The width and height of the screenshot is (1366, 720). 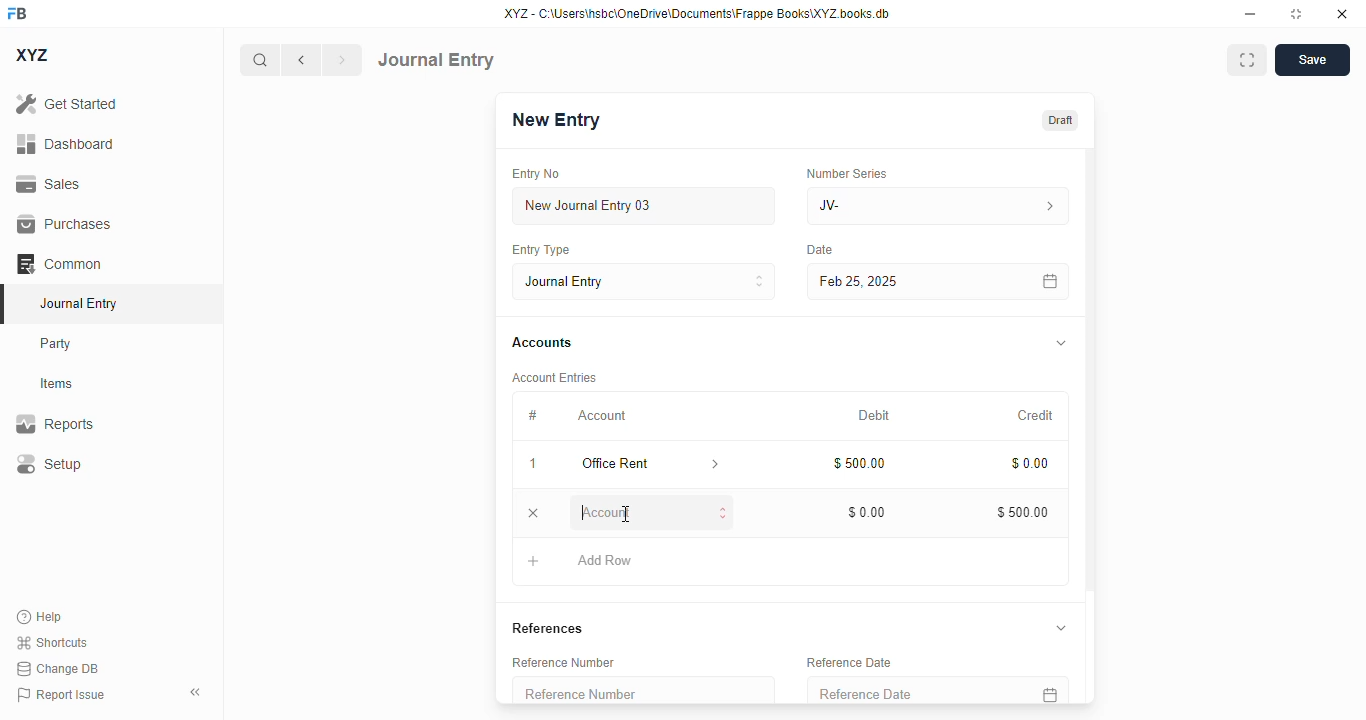 I want to click on next, so click(x=343, y=60).